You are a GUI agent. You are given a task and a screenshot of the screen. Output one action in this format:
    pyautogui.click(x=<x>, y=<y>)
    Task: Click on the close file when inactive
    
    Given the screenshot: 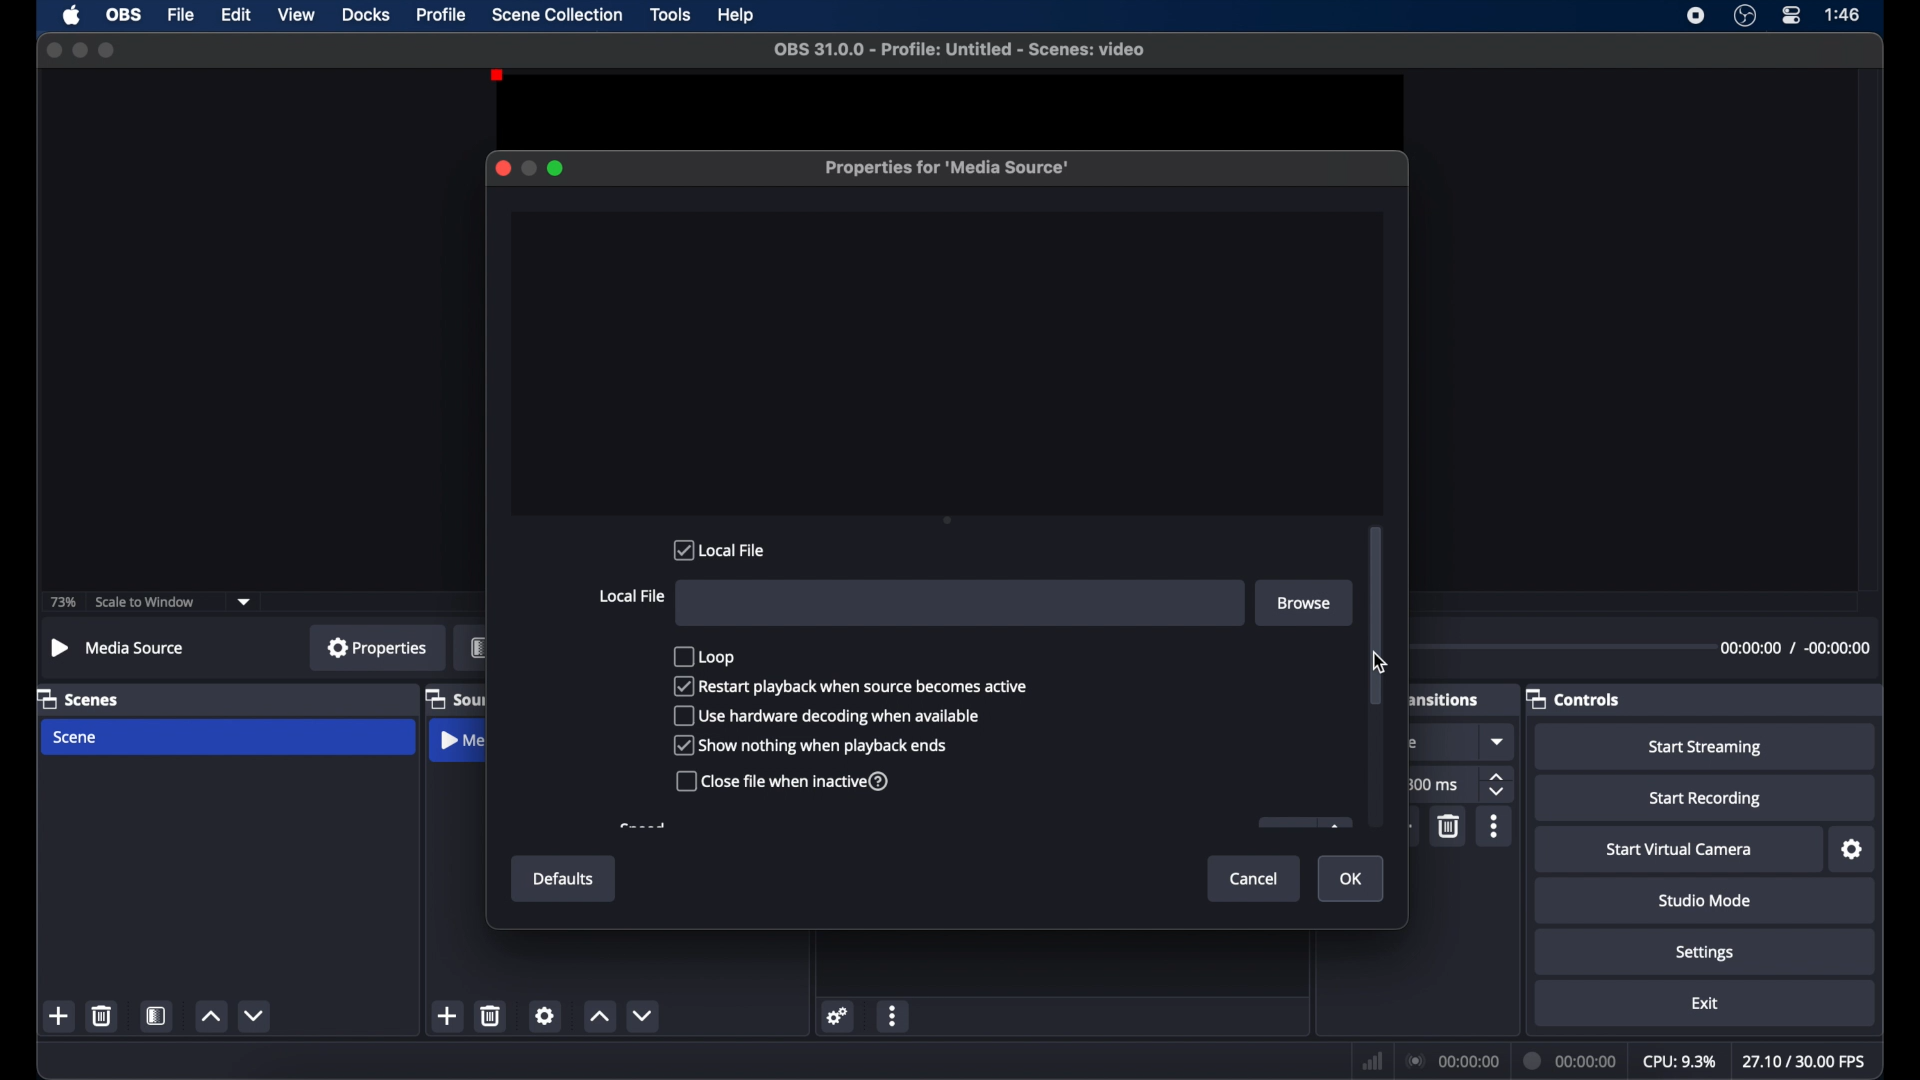 What is the action you would take?
    pyautogui.click(x=781, y=782)
    